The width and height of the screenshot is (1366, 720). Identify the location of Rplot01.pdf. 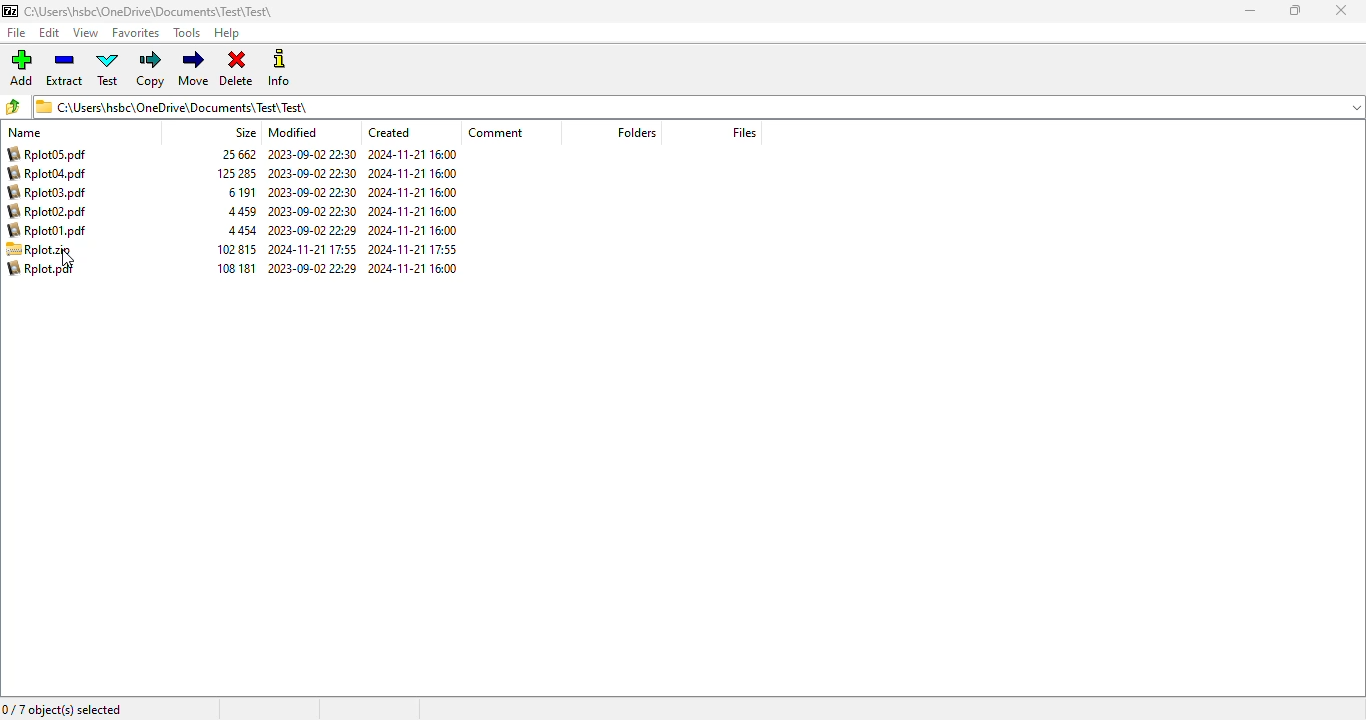
(48, 231).